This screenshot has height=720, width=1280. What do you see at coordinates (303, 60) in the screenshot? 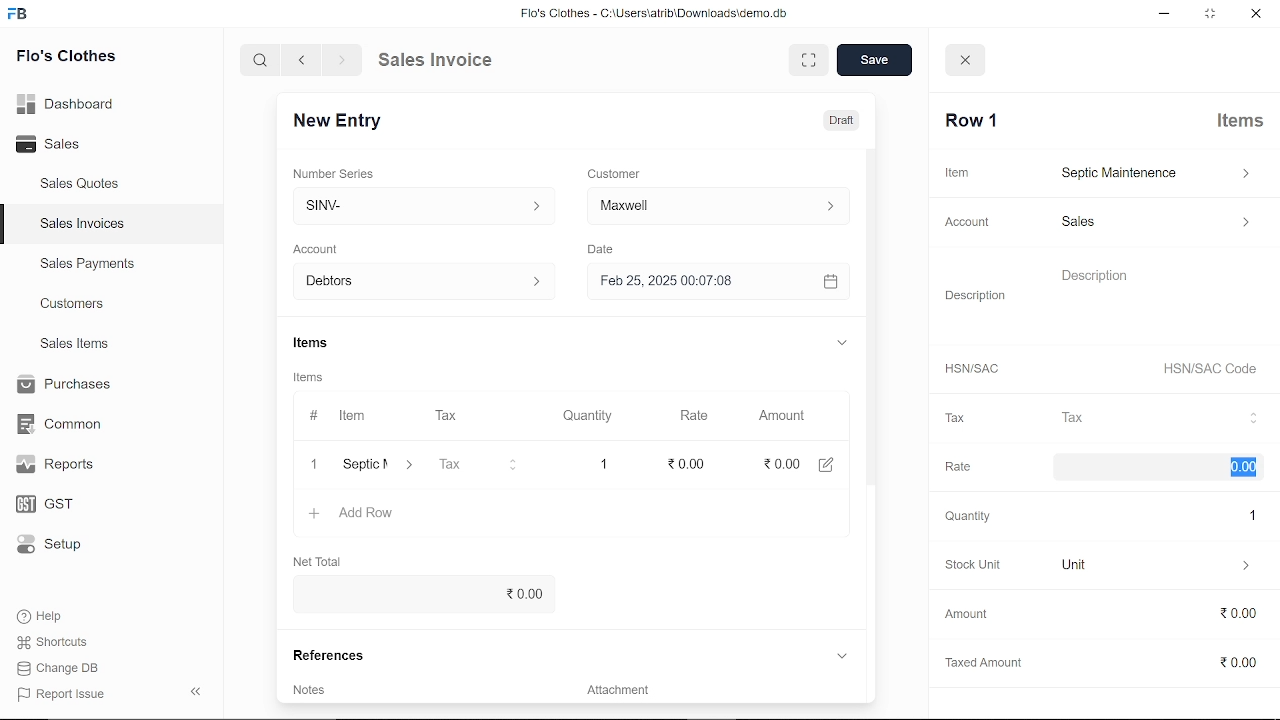
I see `previous` at bounding box center [303, 60].